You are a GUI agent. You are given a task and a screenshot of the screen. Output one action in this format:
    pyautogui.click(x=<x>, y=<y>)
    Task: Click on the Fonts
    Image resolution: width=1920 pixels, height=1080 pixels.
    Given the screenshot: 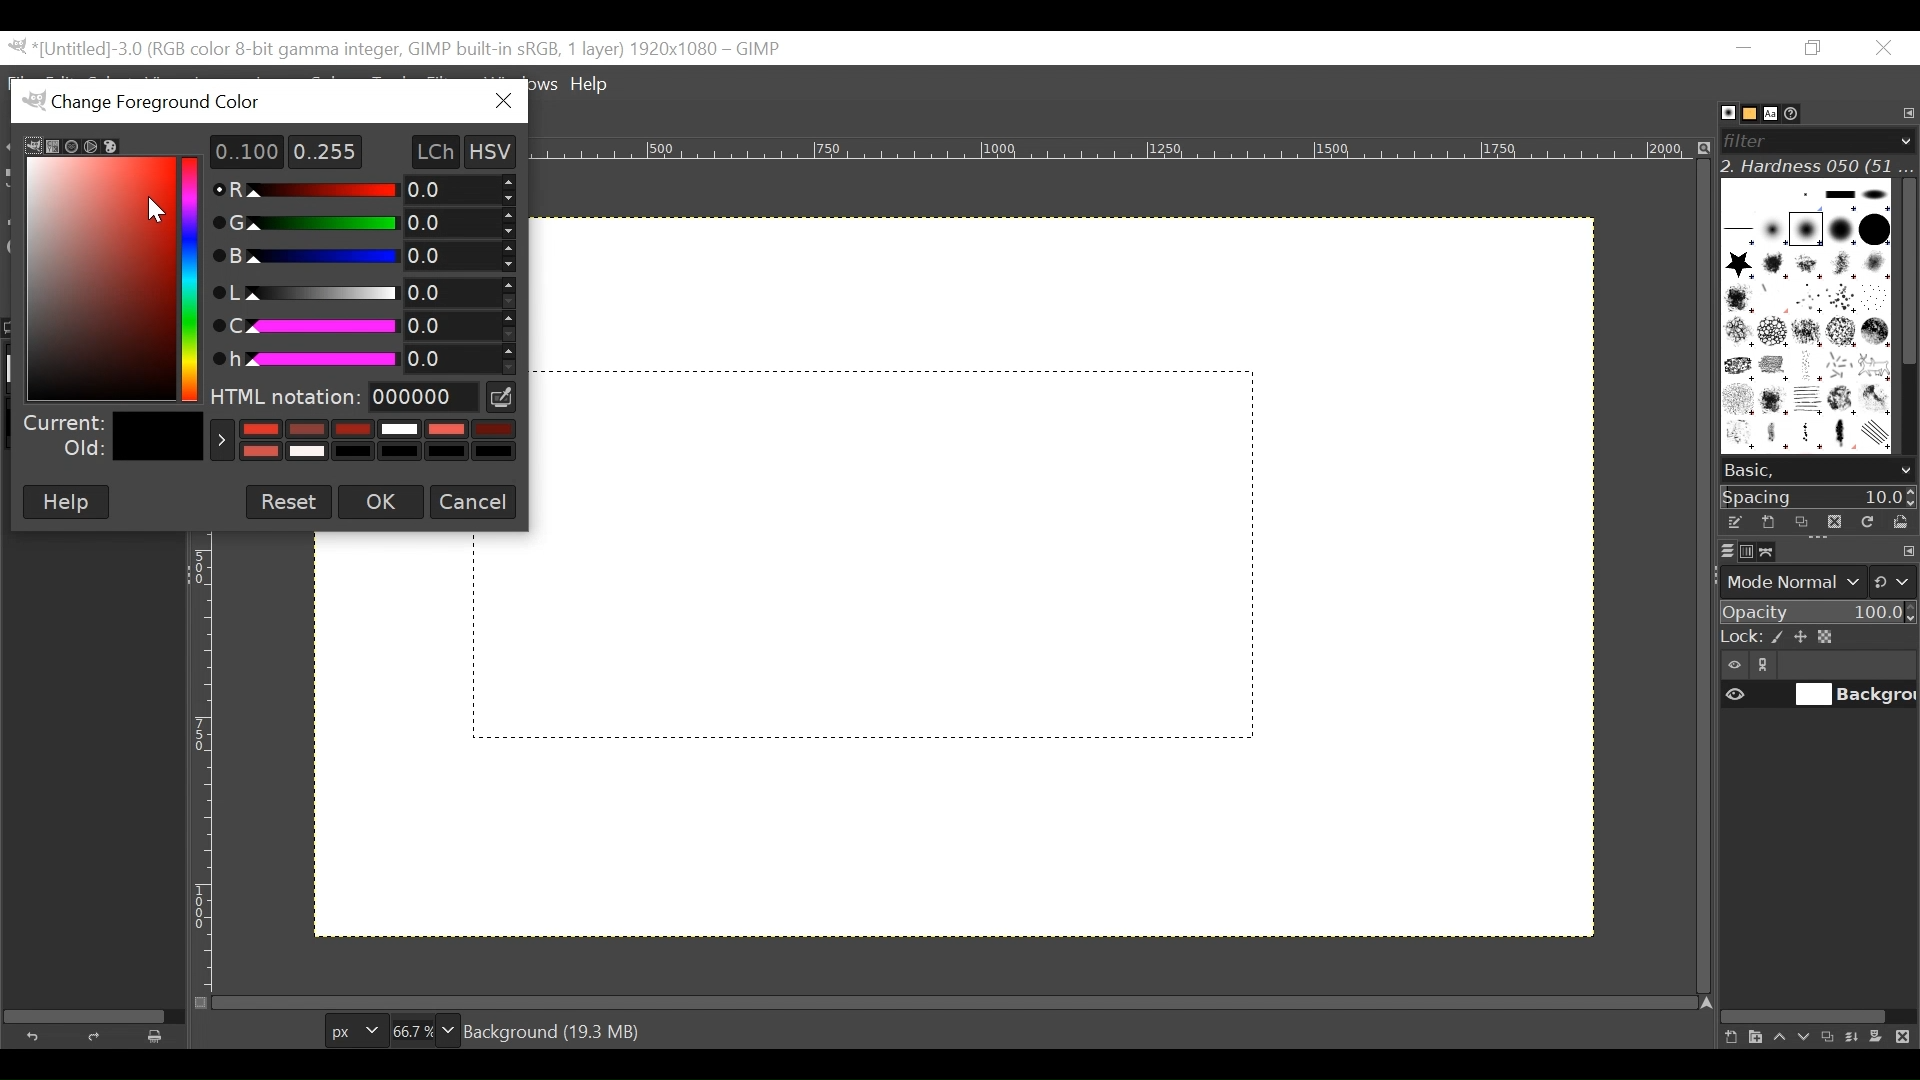 What is the action you would take?
    pyautogui.click(x=1774, y=112)
    